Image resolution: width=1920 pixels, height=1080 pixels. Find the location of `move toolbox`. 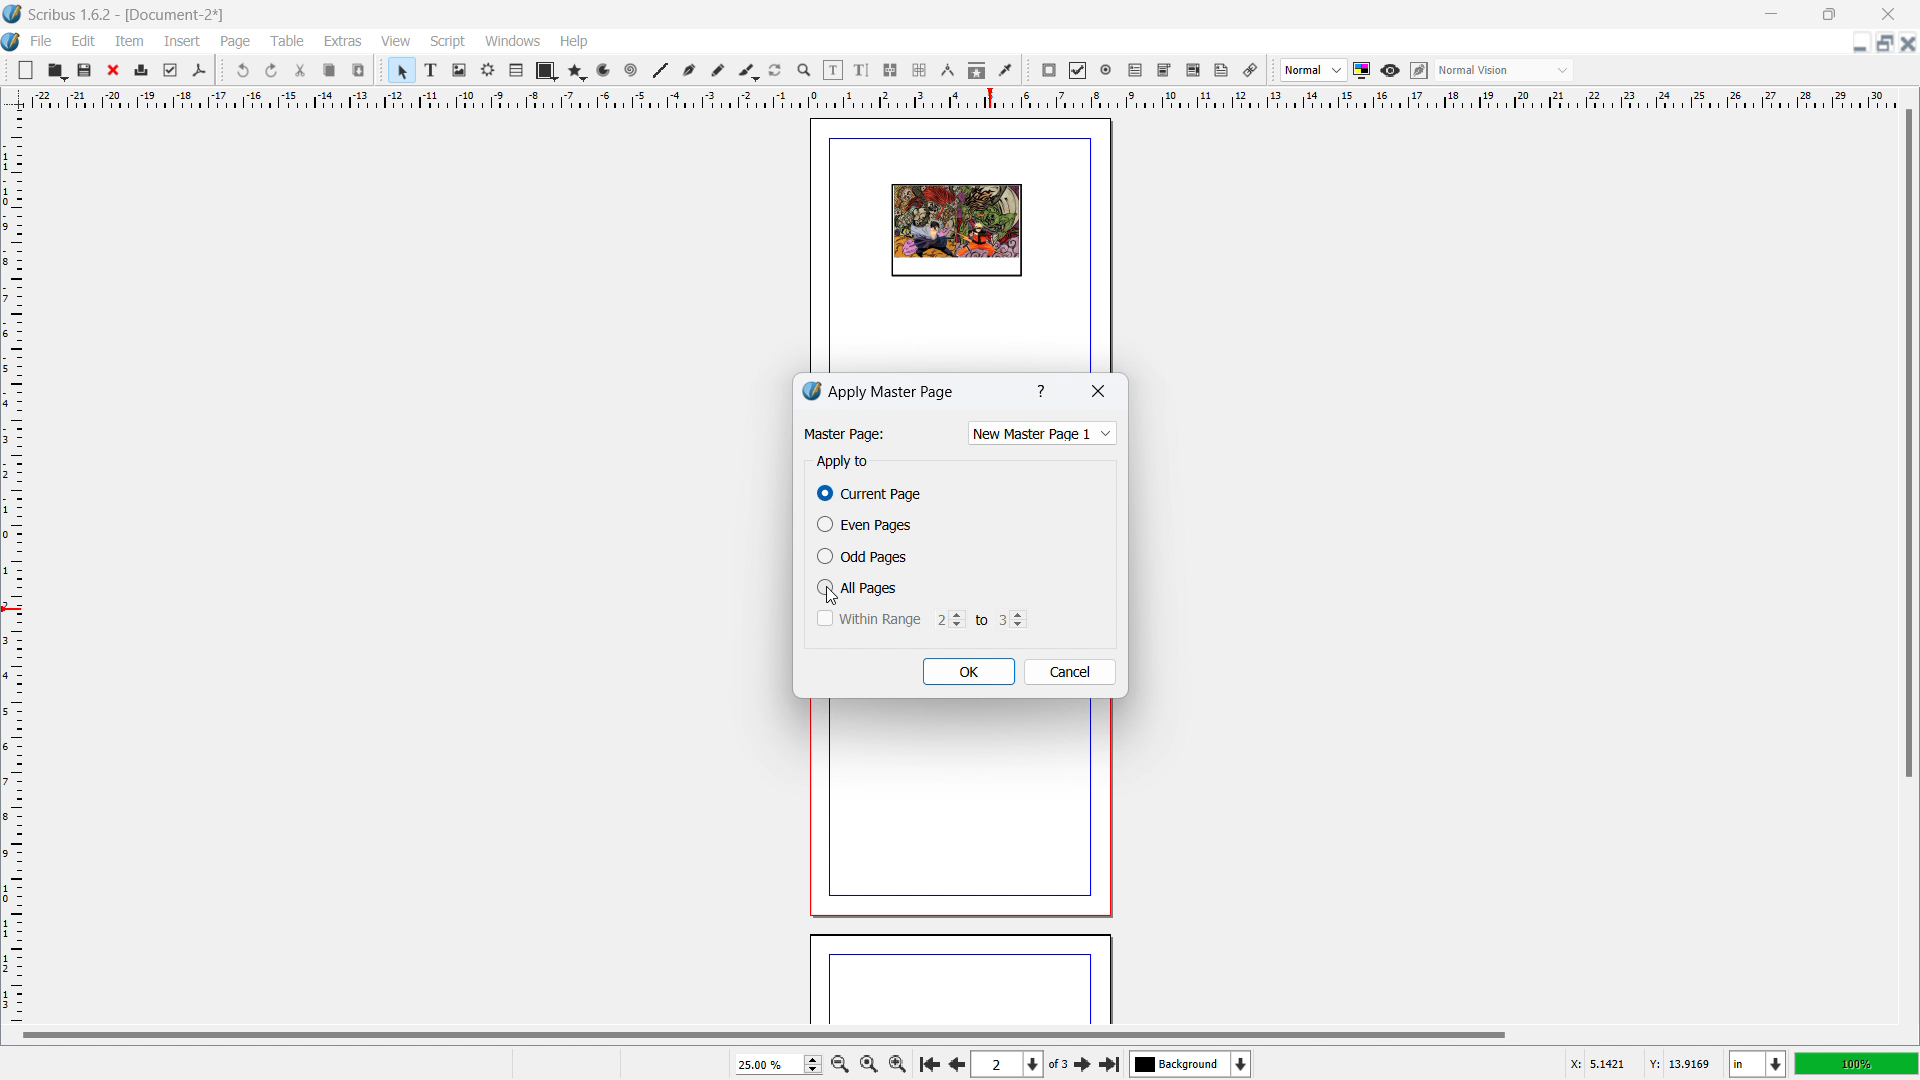

move toolbox is located at coordinates (382, 68).